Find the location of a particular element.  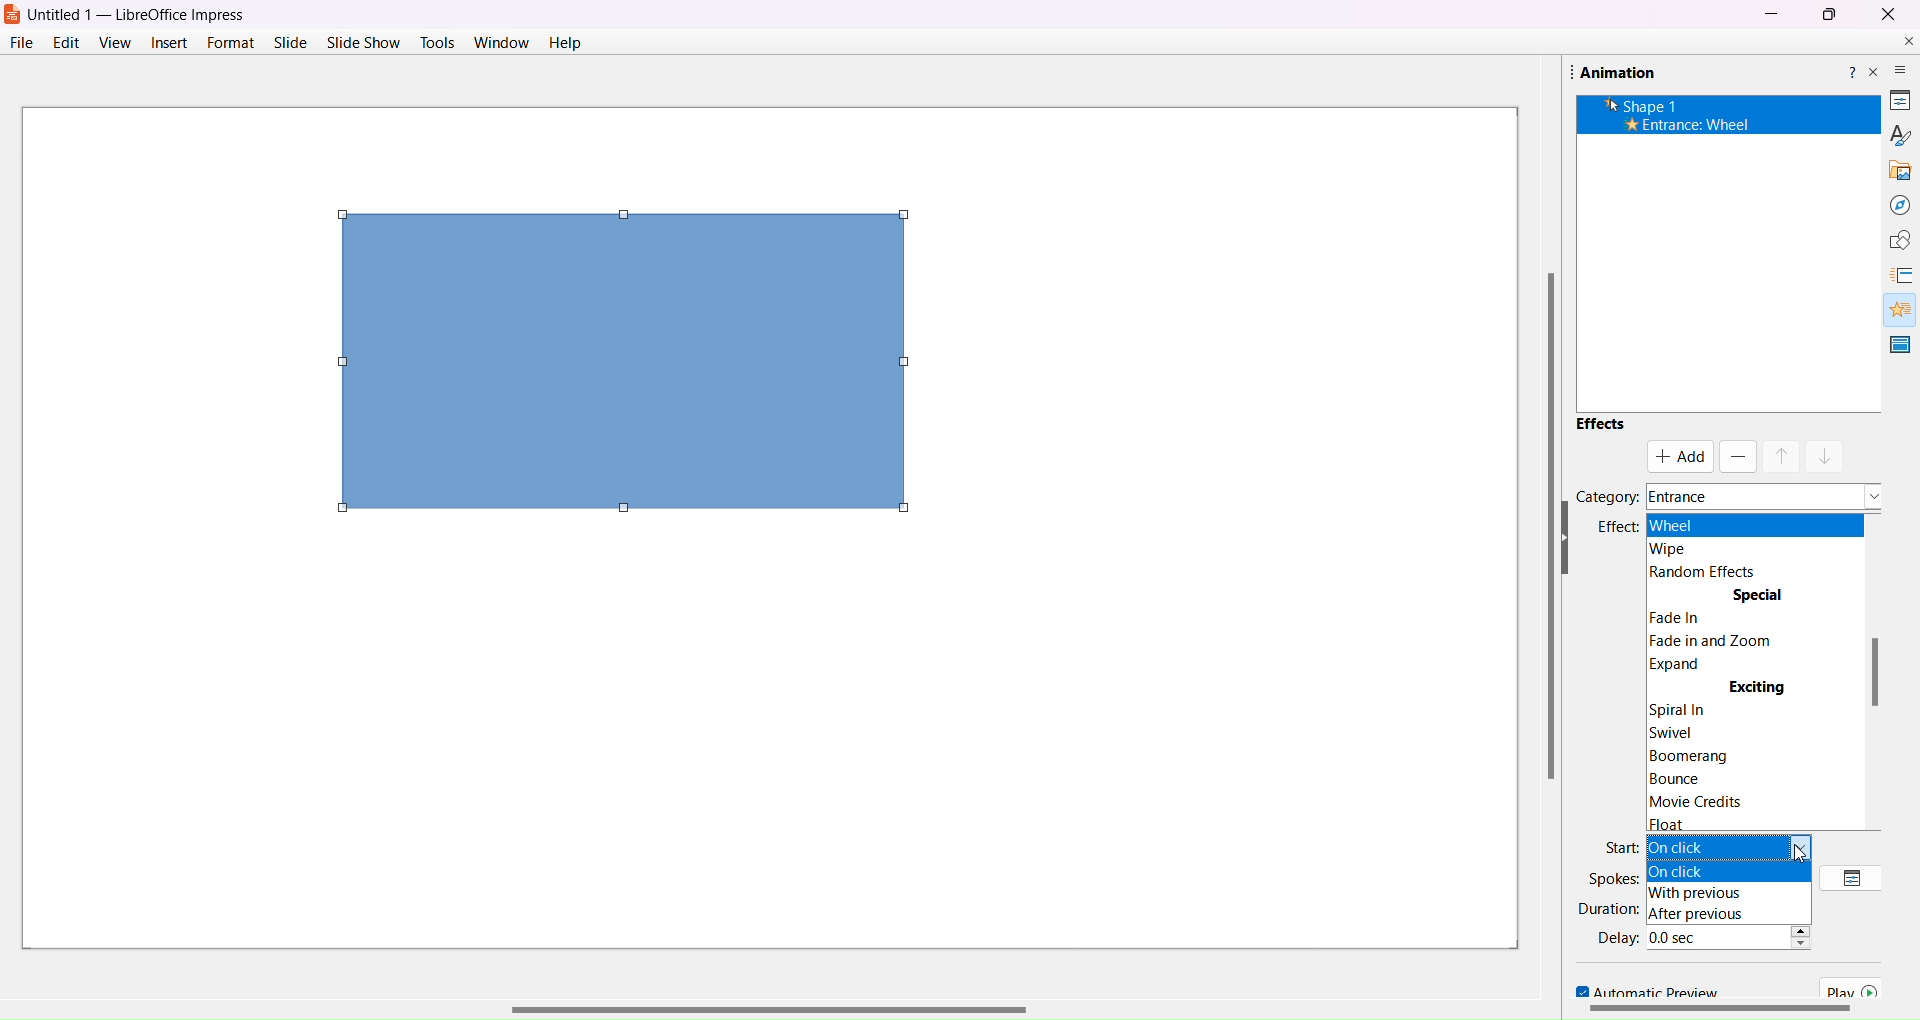

Close is located at coordinates (1887, 13).